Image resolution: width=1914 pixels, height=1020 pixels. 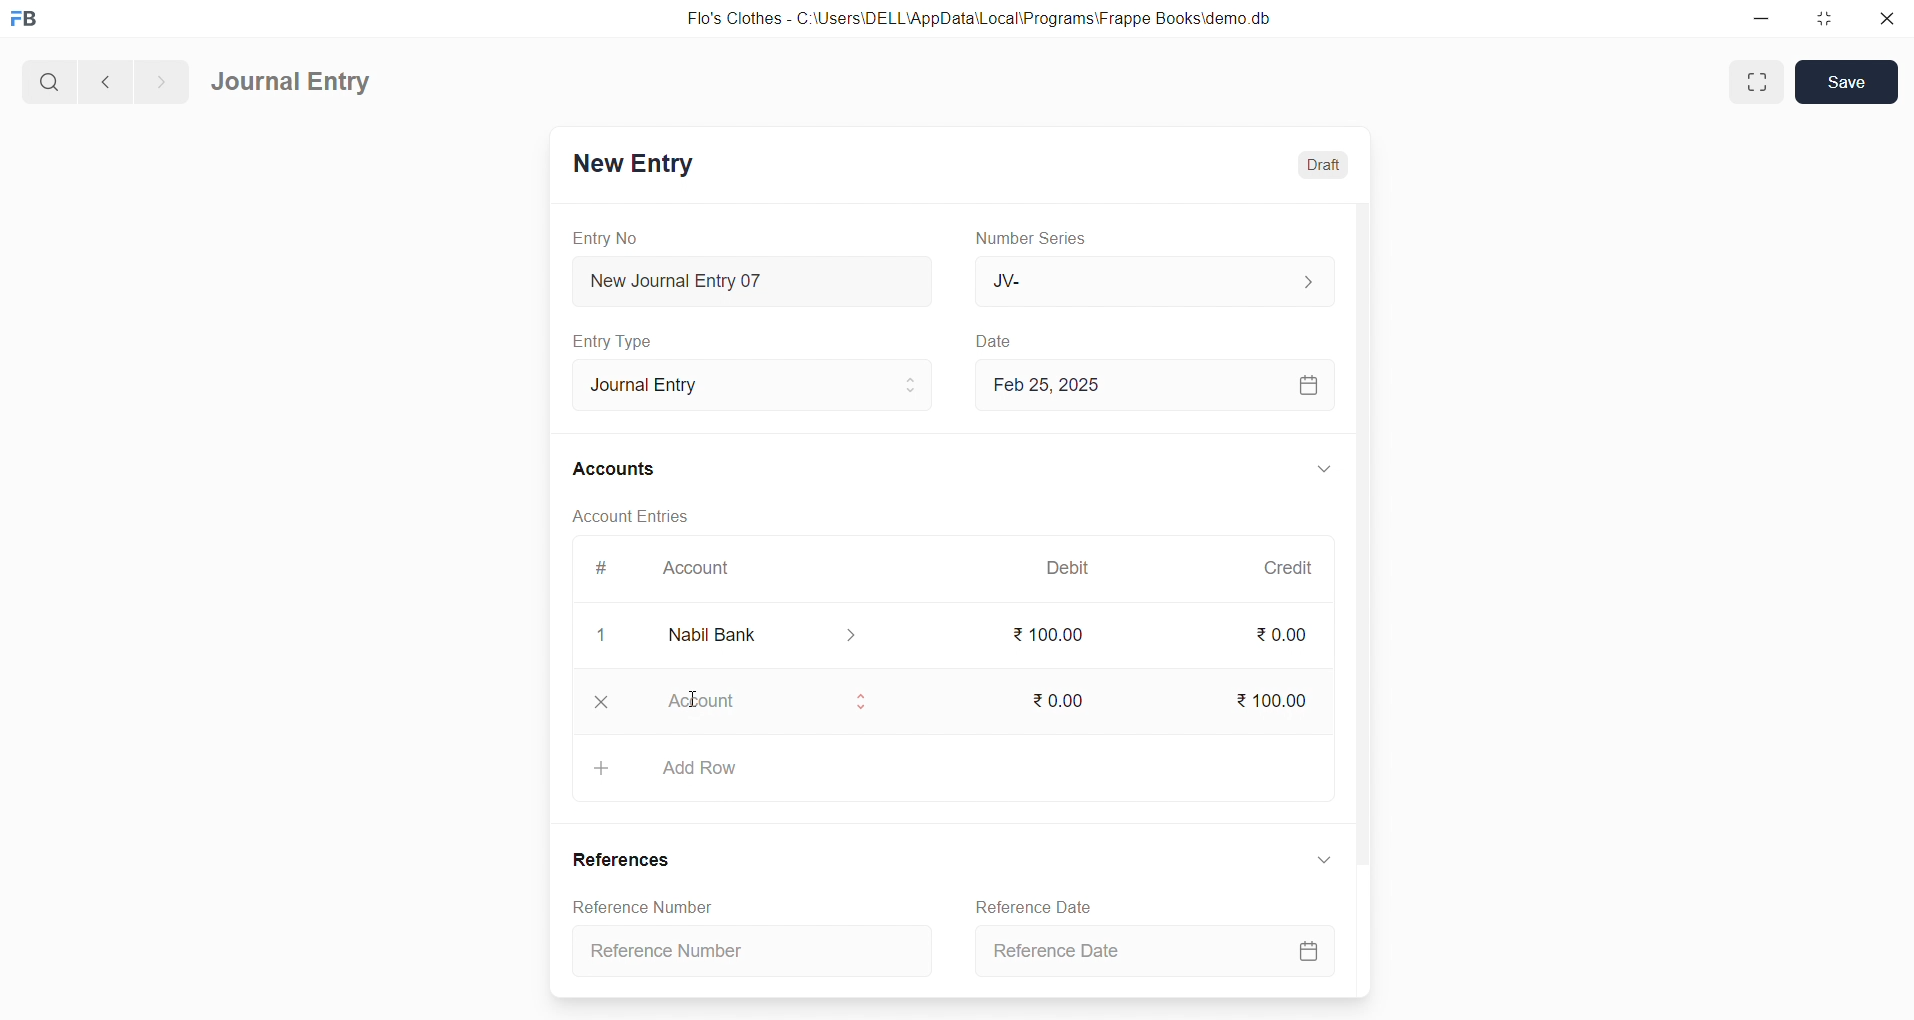 What do you see at coordinates (754, 276) in the screenshot?
I see `New Journal Entry 07` at bounding box center [754, 276].